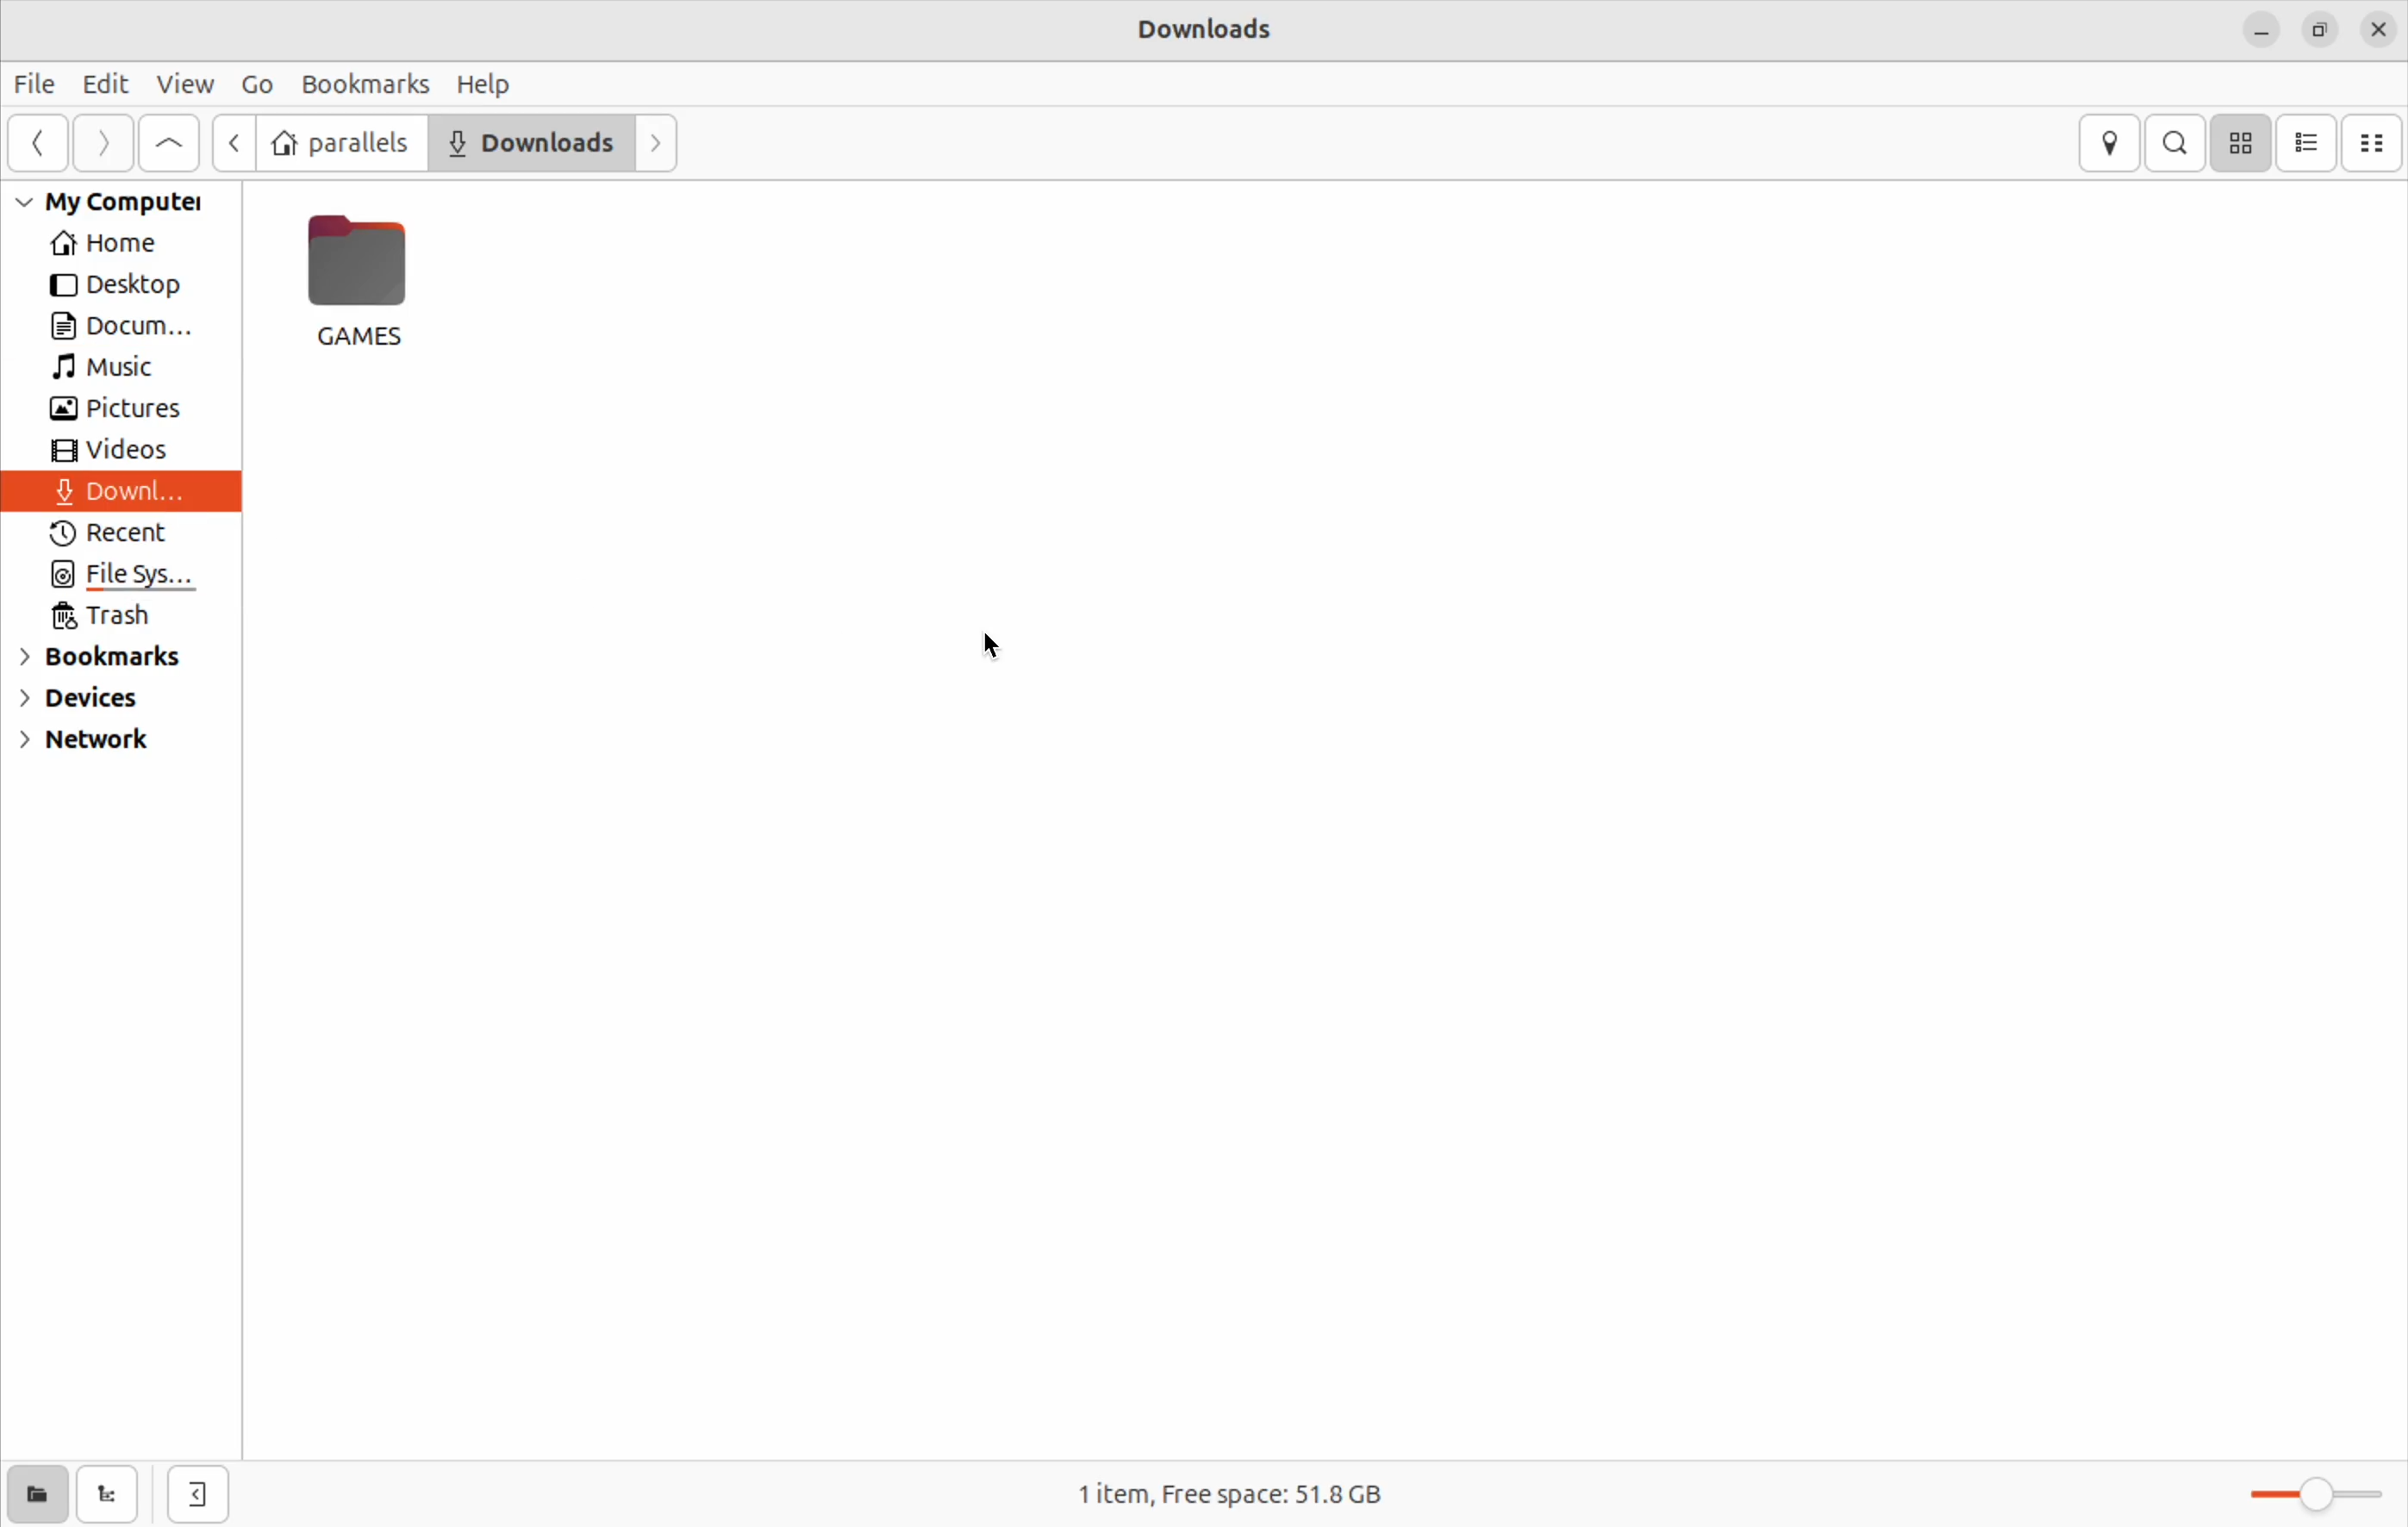 The height and width of the screenshot is (1527, 2408). What do you see at coordinates (33, 144) in the screenshot?
I see `Go back ward` at bounding box center [33, 144].